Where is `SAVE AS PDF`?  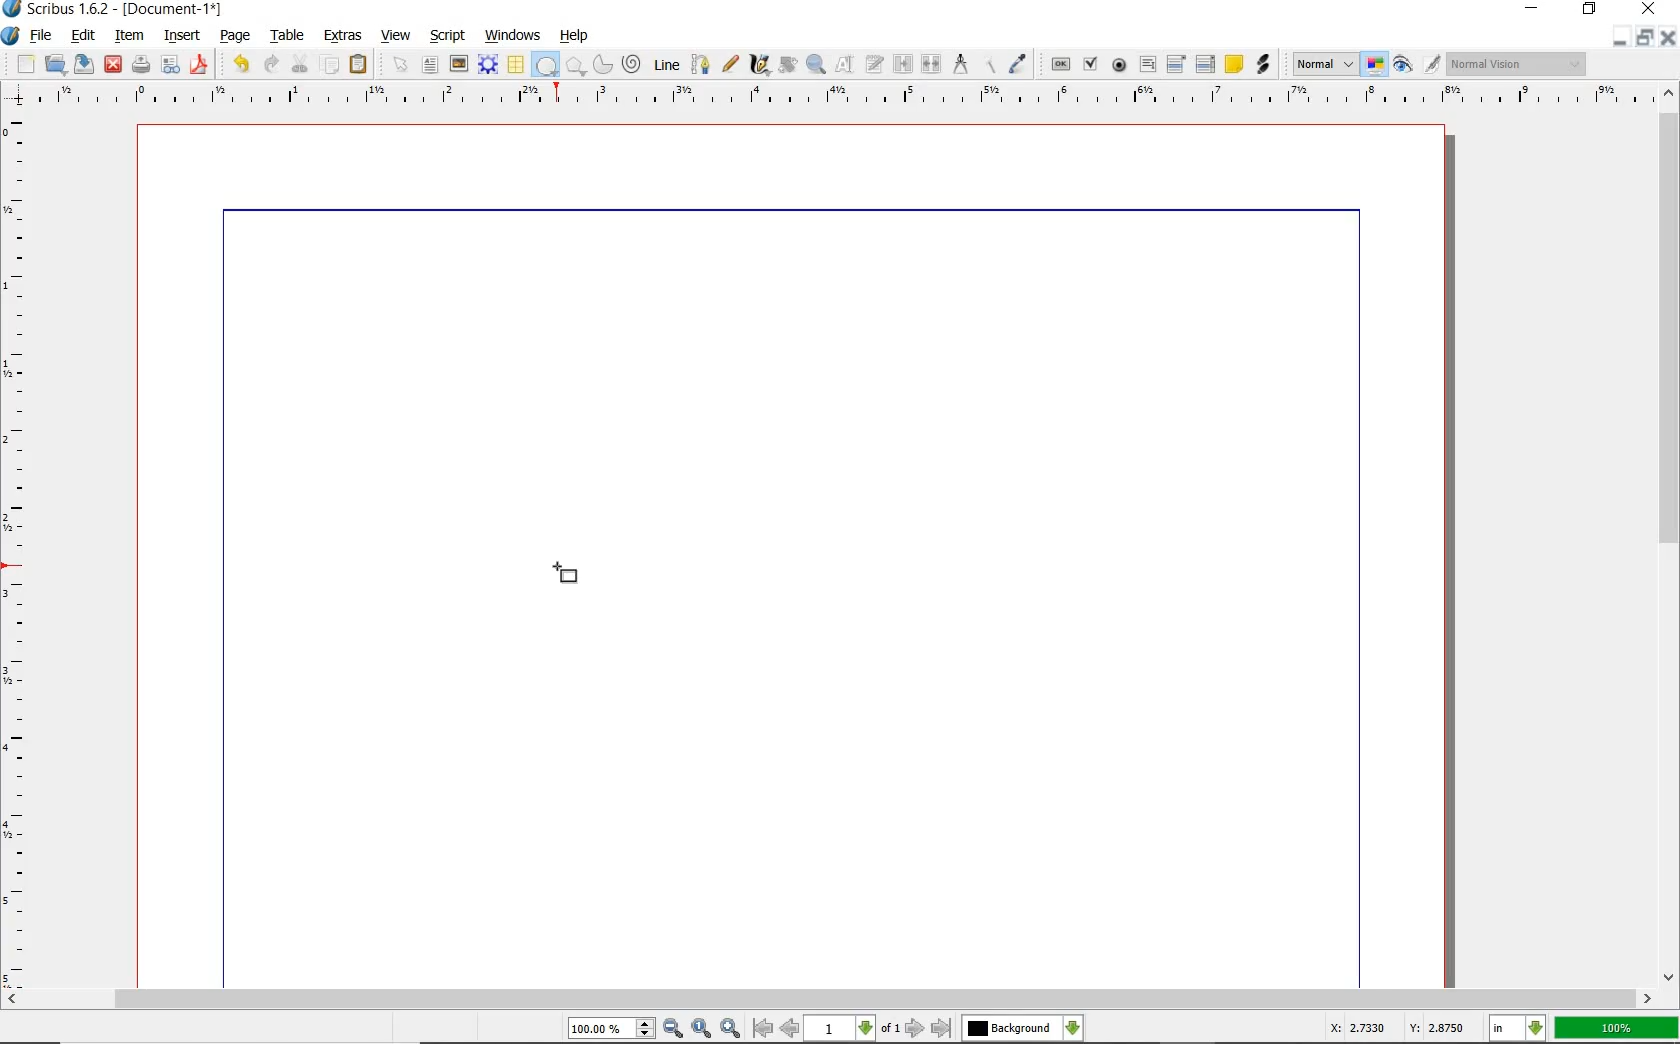 SAVE AS PDF is located at coordinates (201, 66).